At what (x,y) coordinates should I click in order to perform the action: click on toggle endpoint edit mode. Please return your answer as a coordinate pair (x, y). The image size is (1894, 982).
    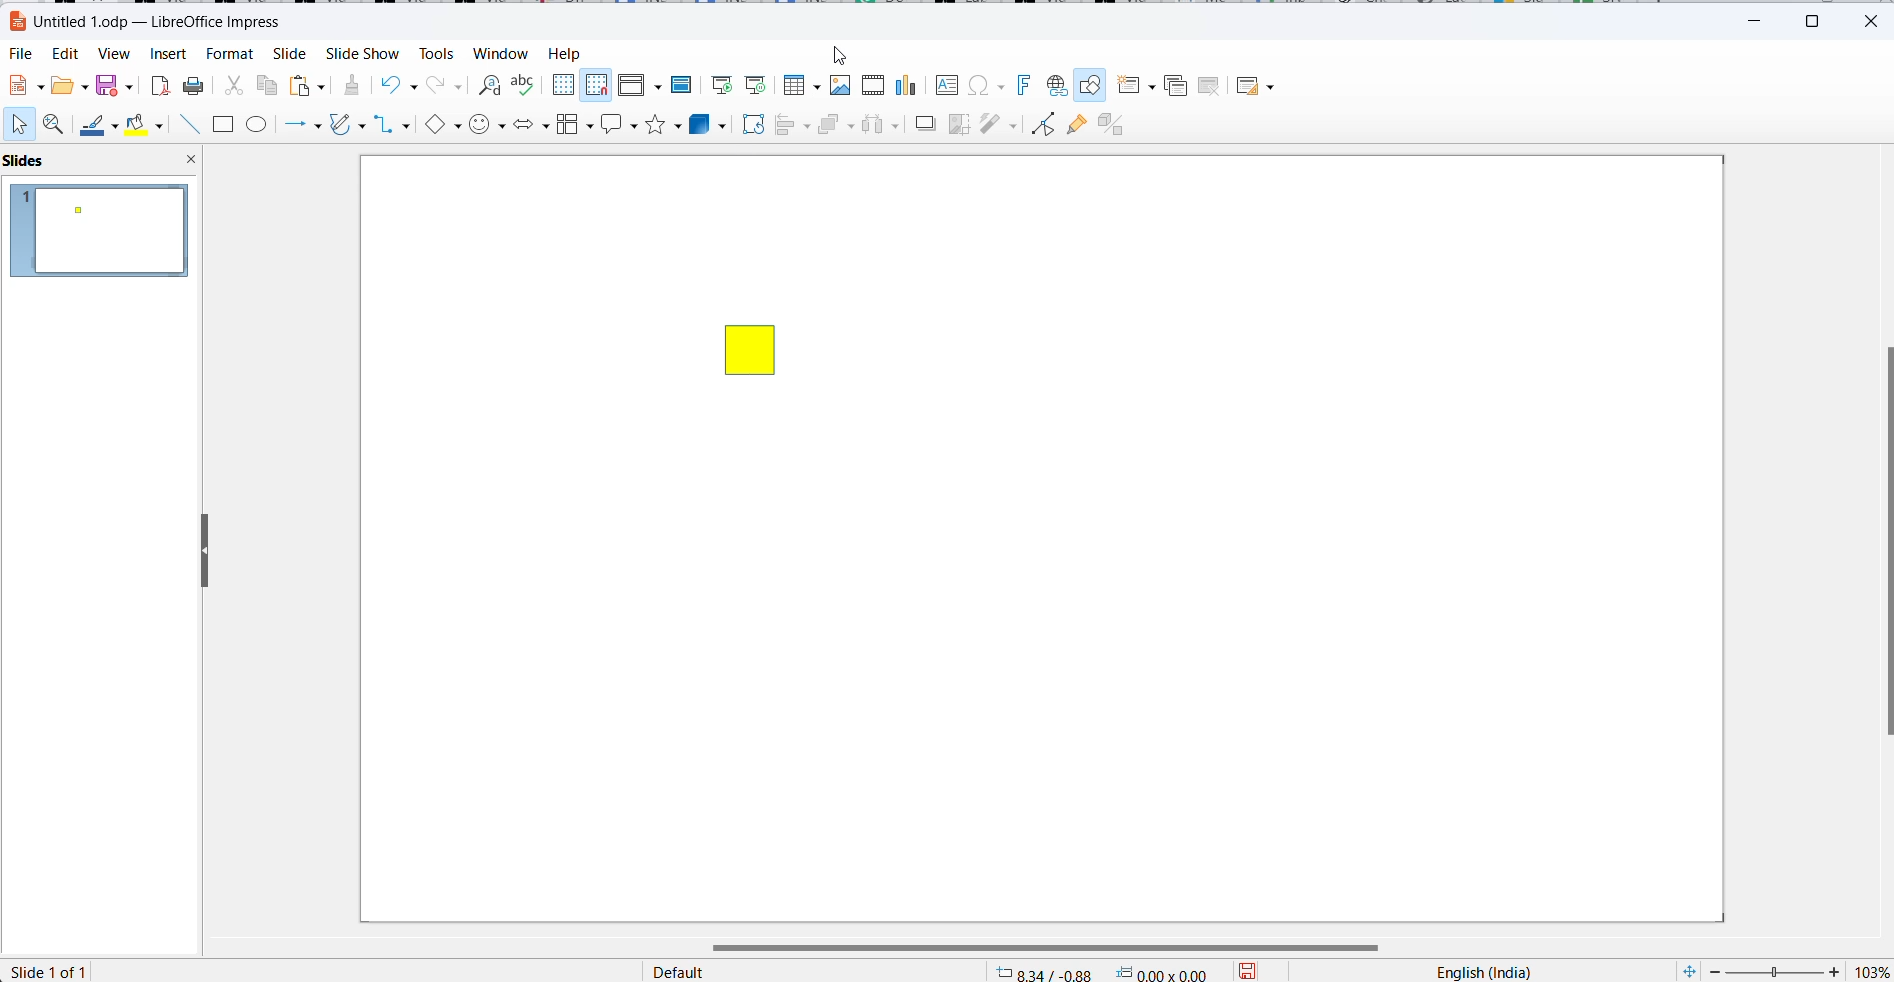
    Looking at the image, I should click on (1040, 123).